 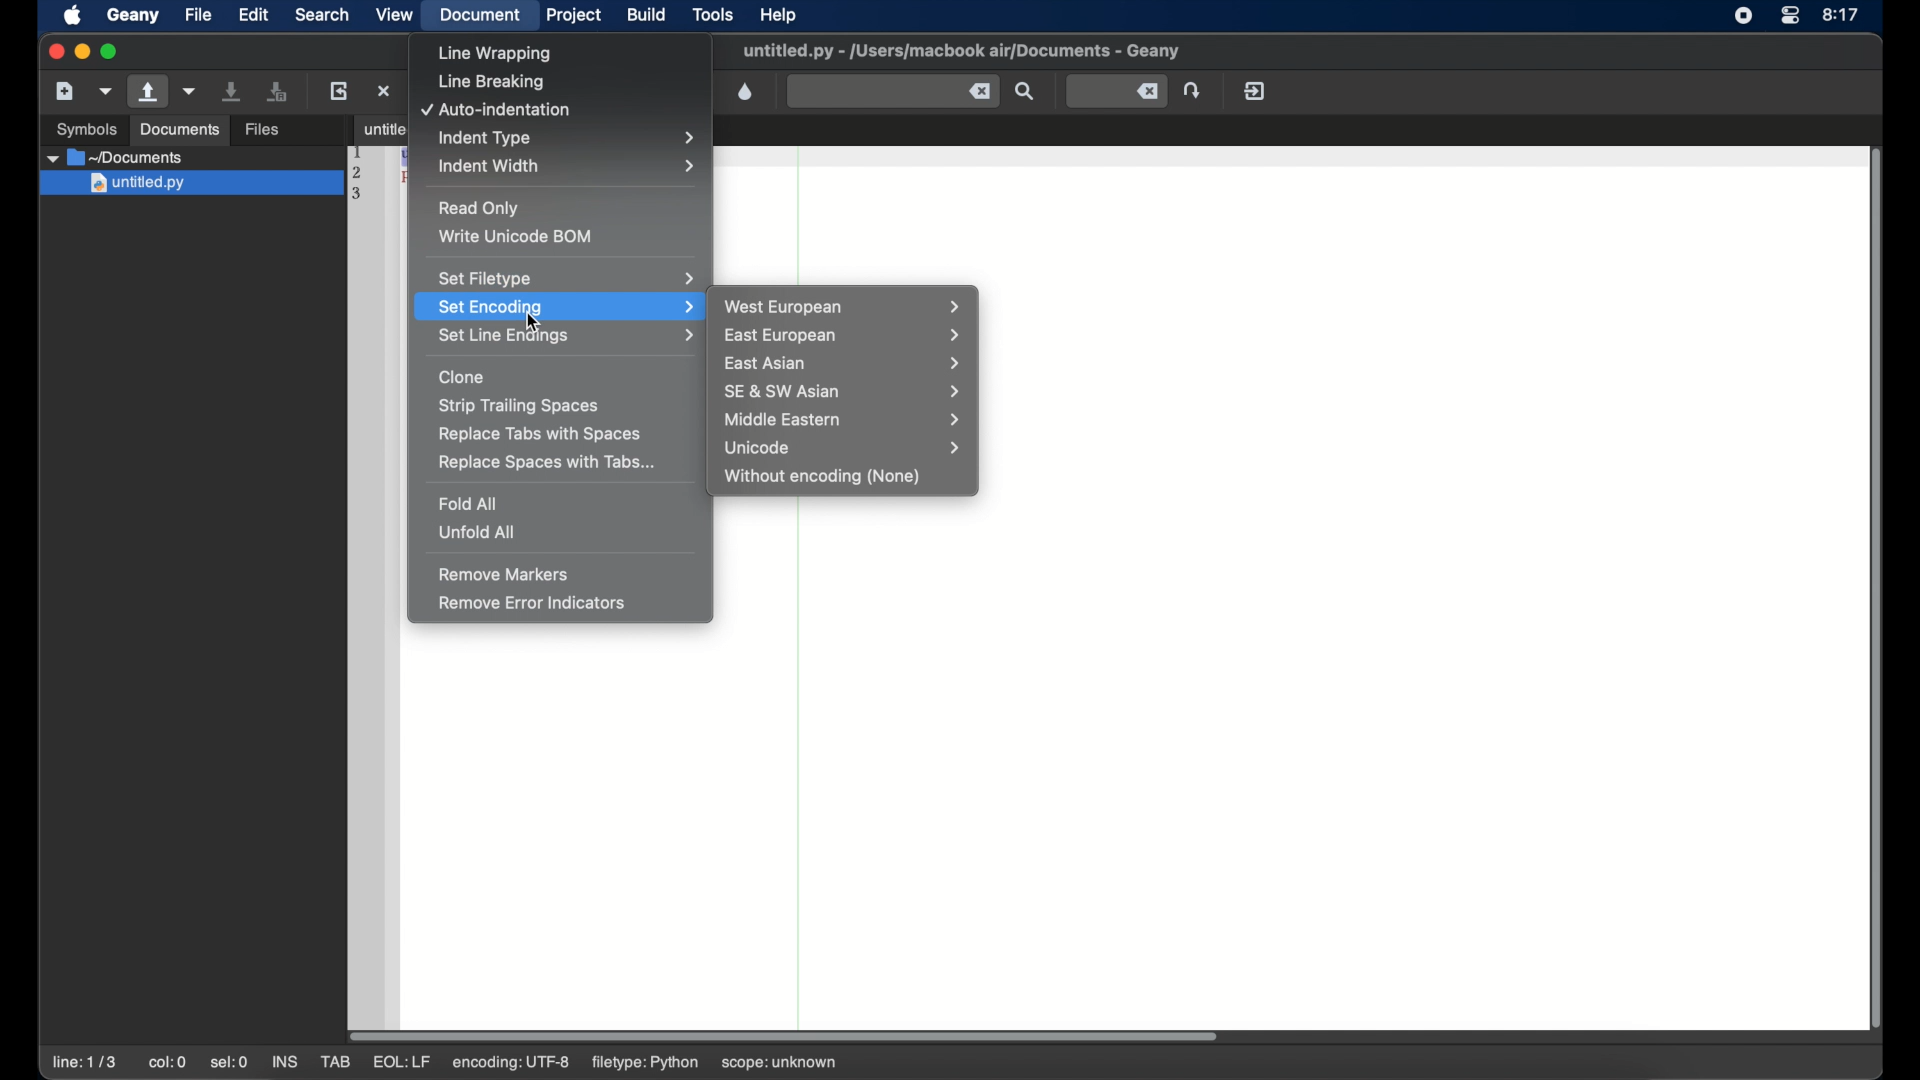 What do you see at coordinates (232, 91) in the screenshot?
I see `save the current file` at bounding box center [232, 91].